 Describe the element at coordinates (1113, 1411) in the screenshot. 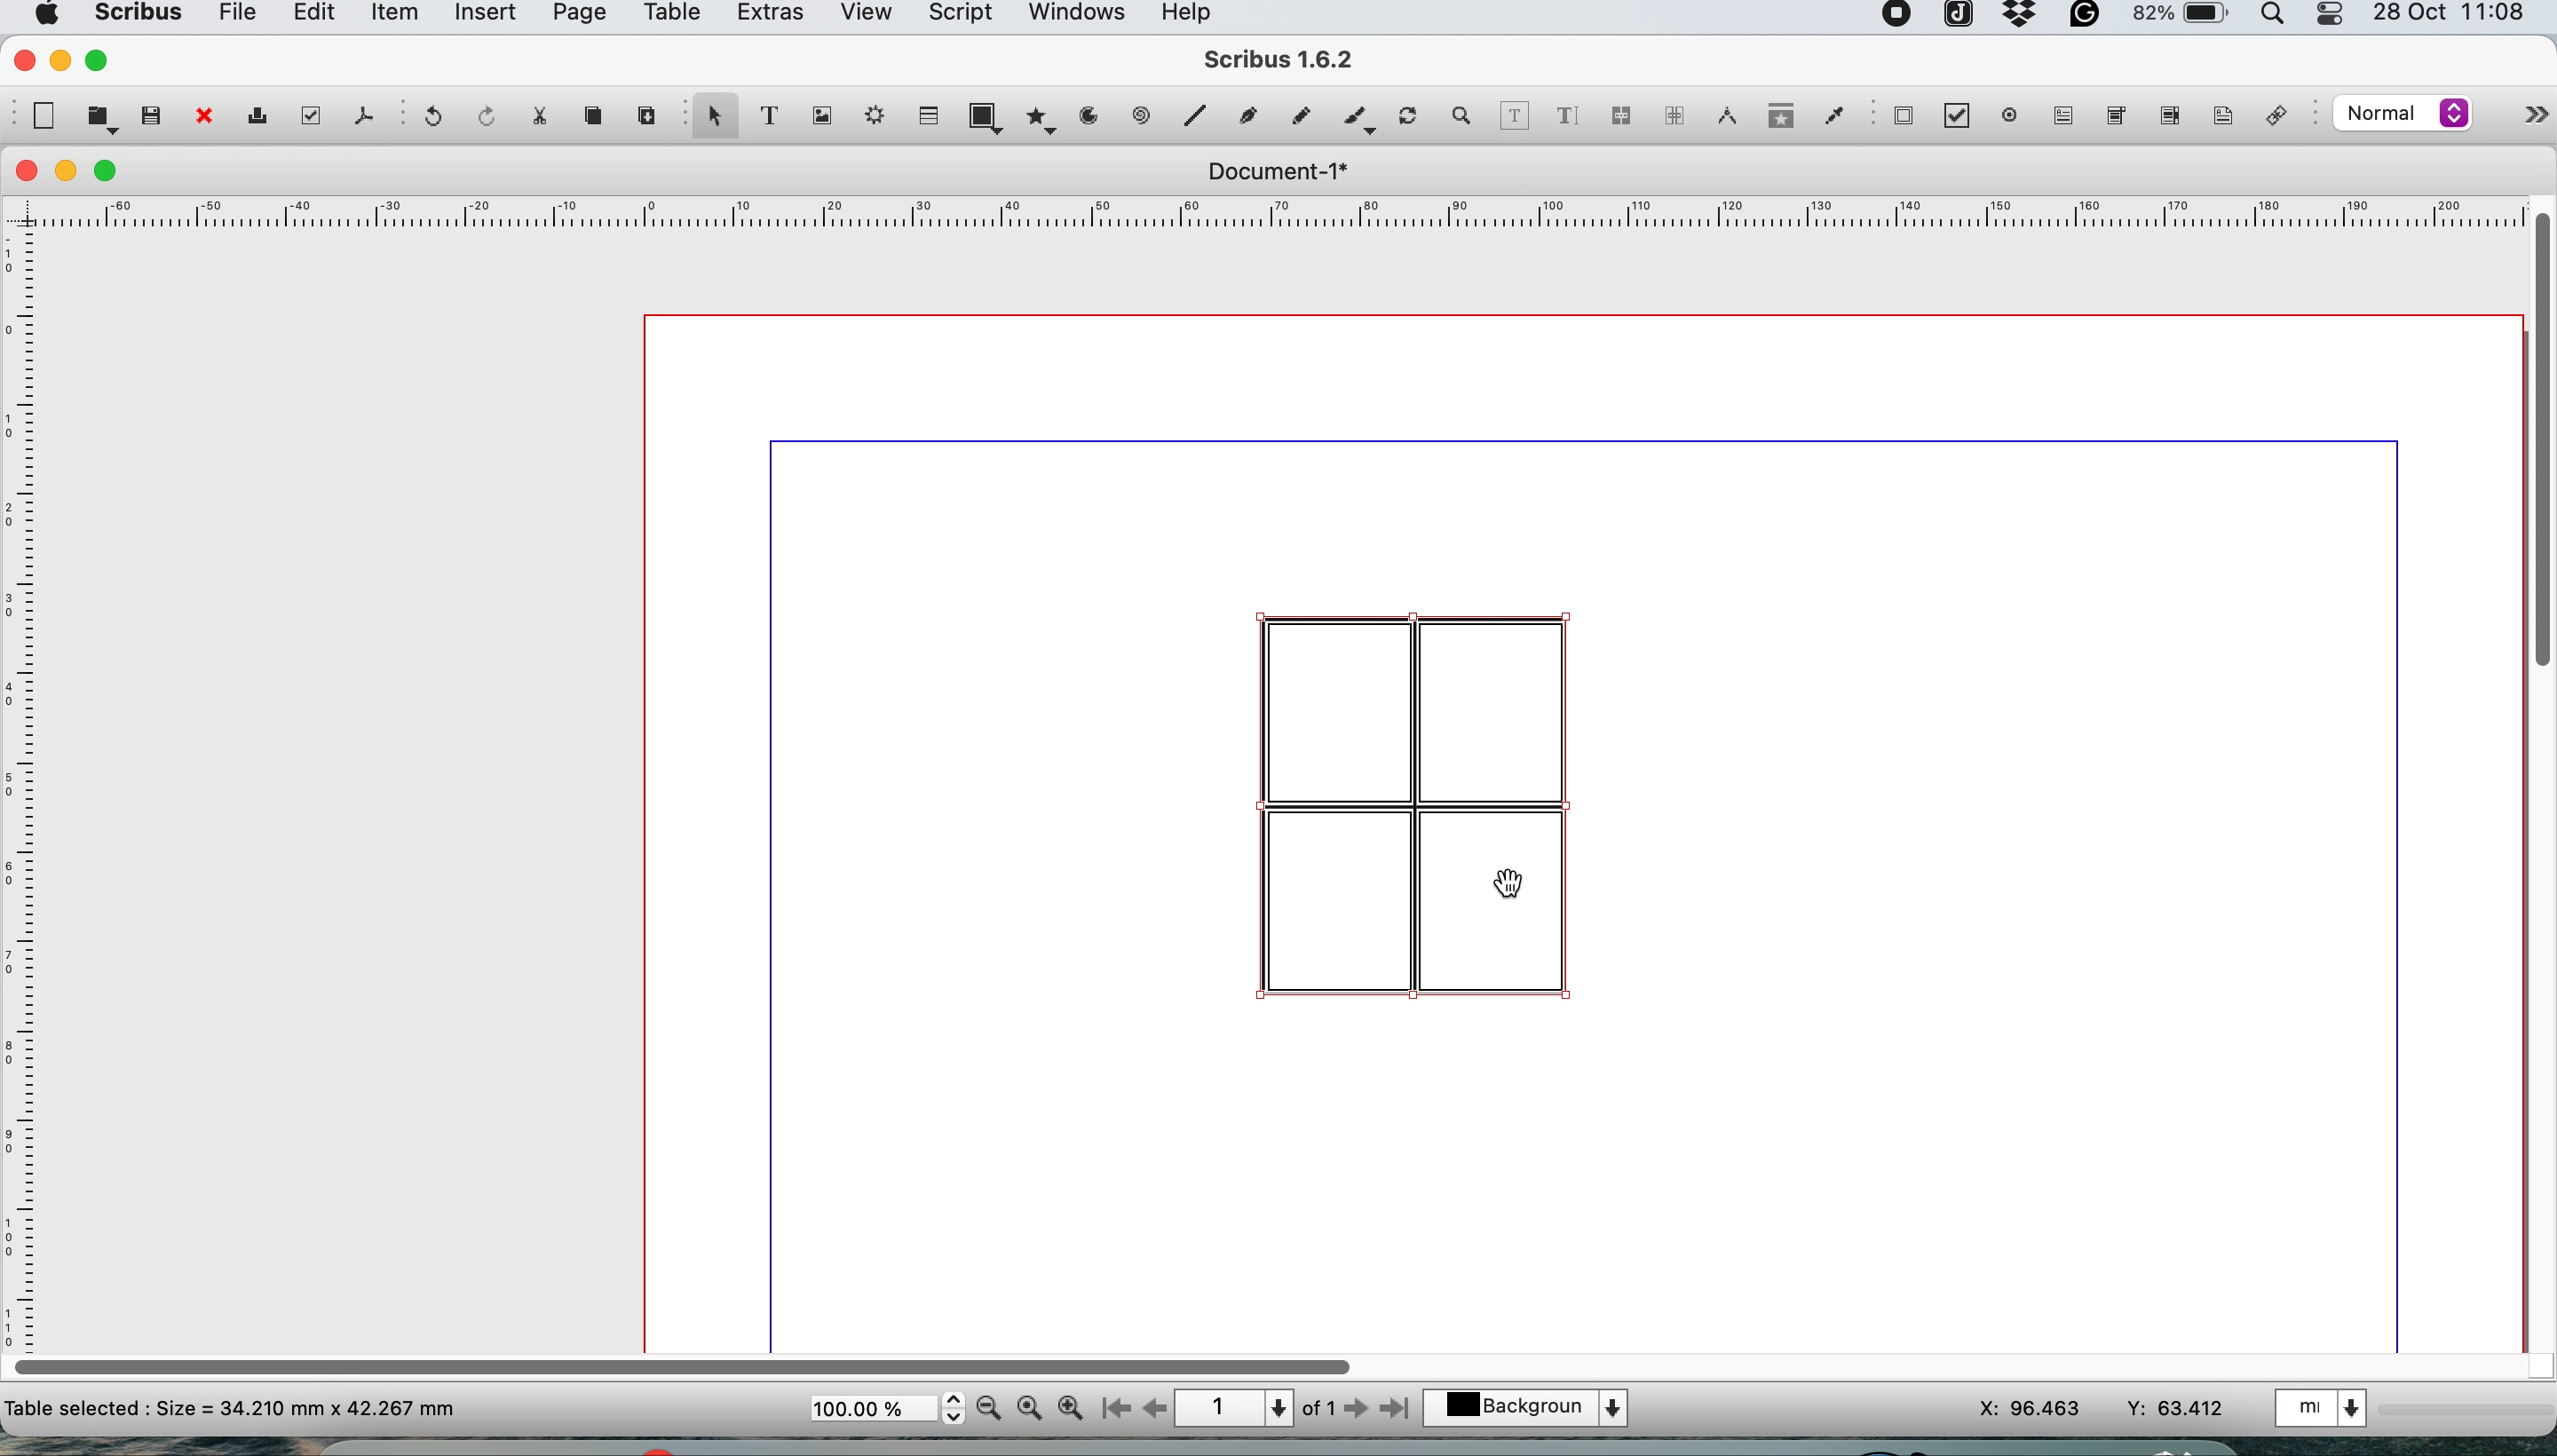

I see `go to first page` at that location.